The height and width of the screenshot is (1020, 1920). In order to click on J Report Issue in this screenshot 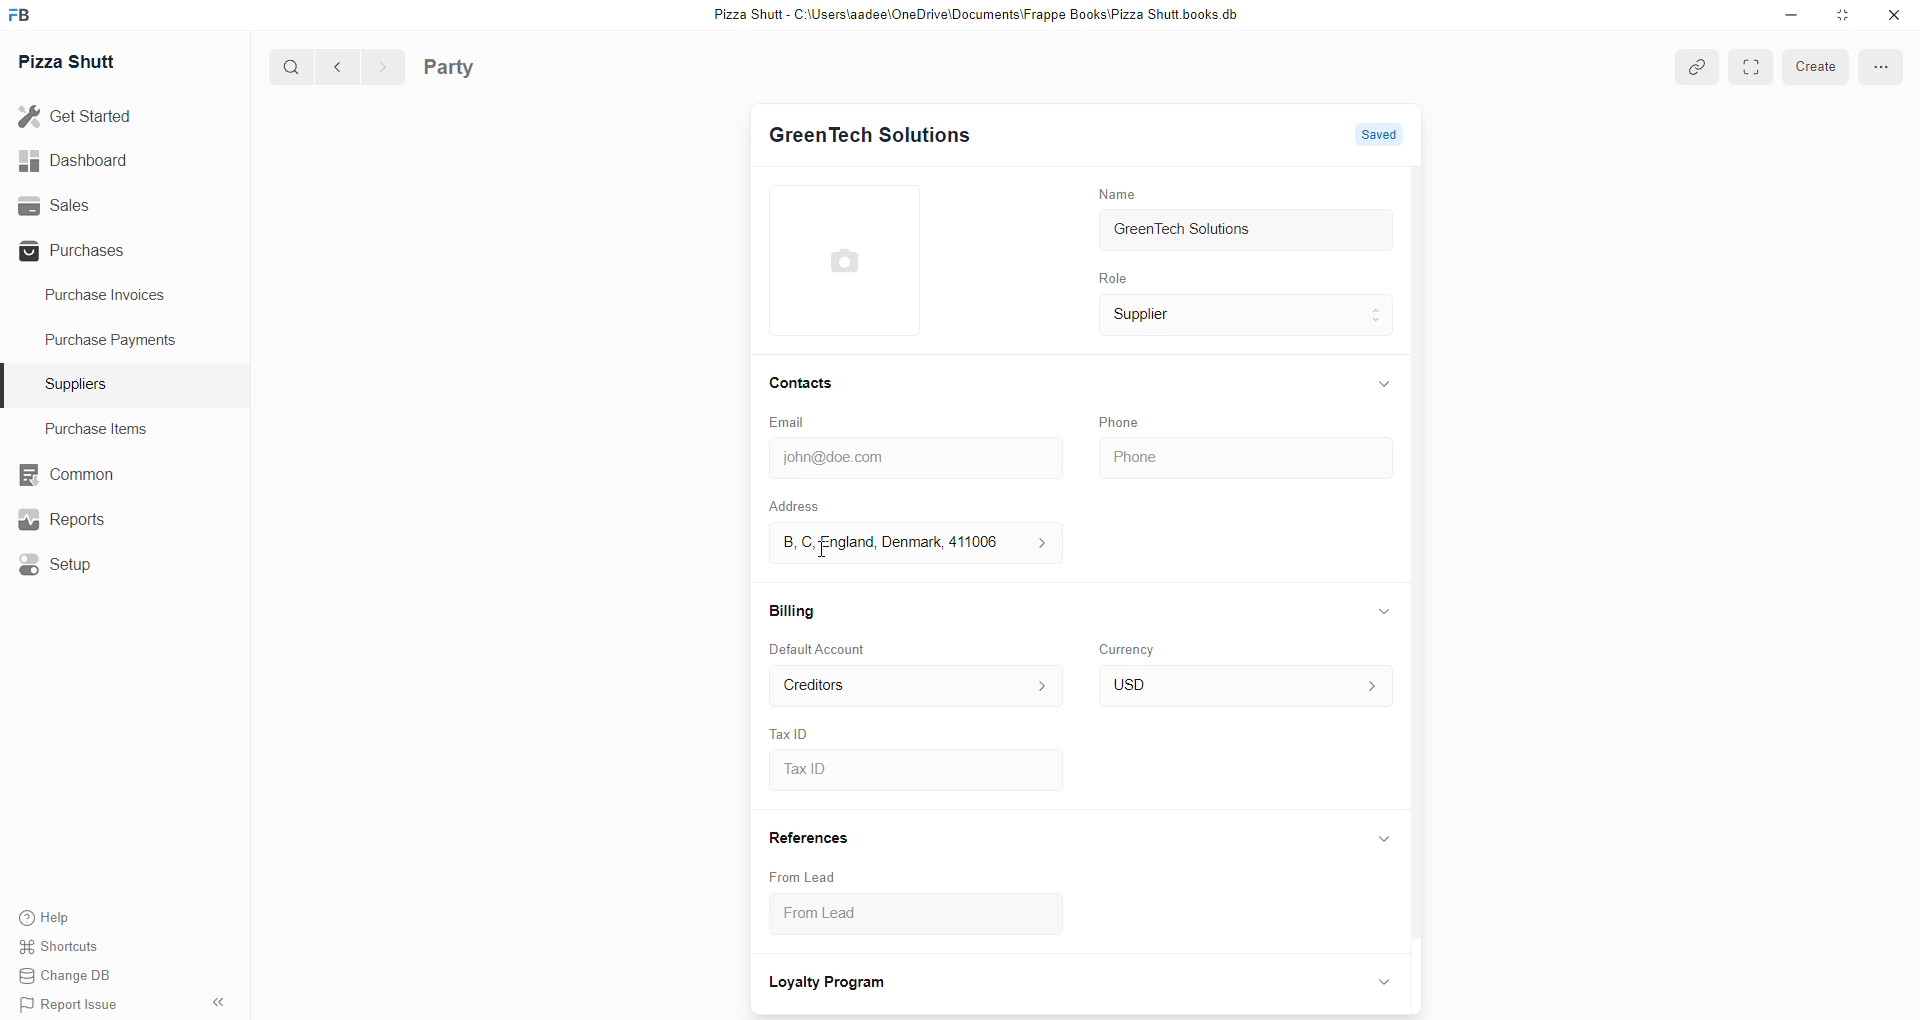, I will do `click(72, 1006)`.